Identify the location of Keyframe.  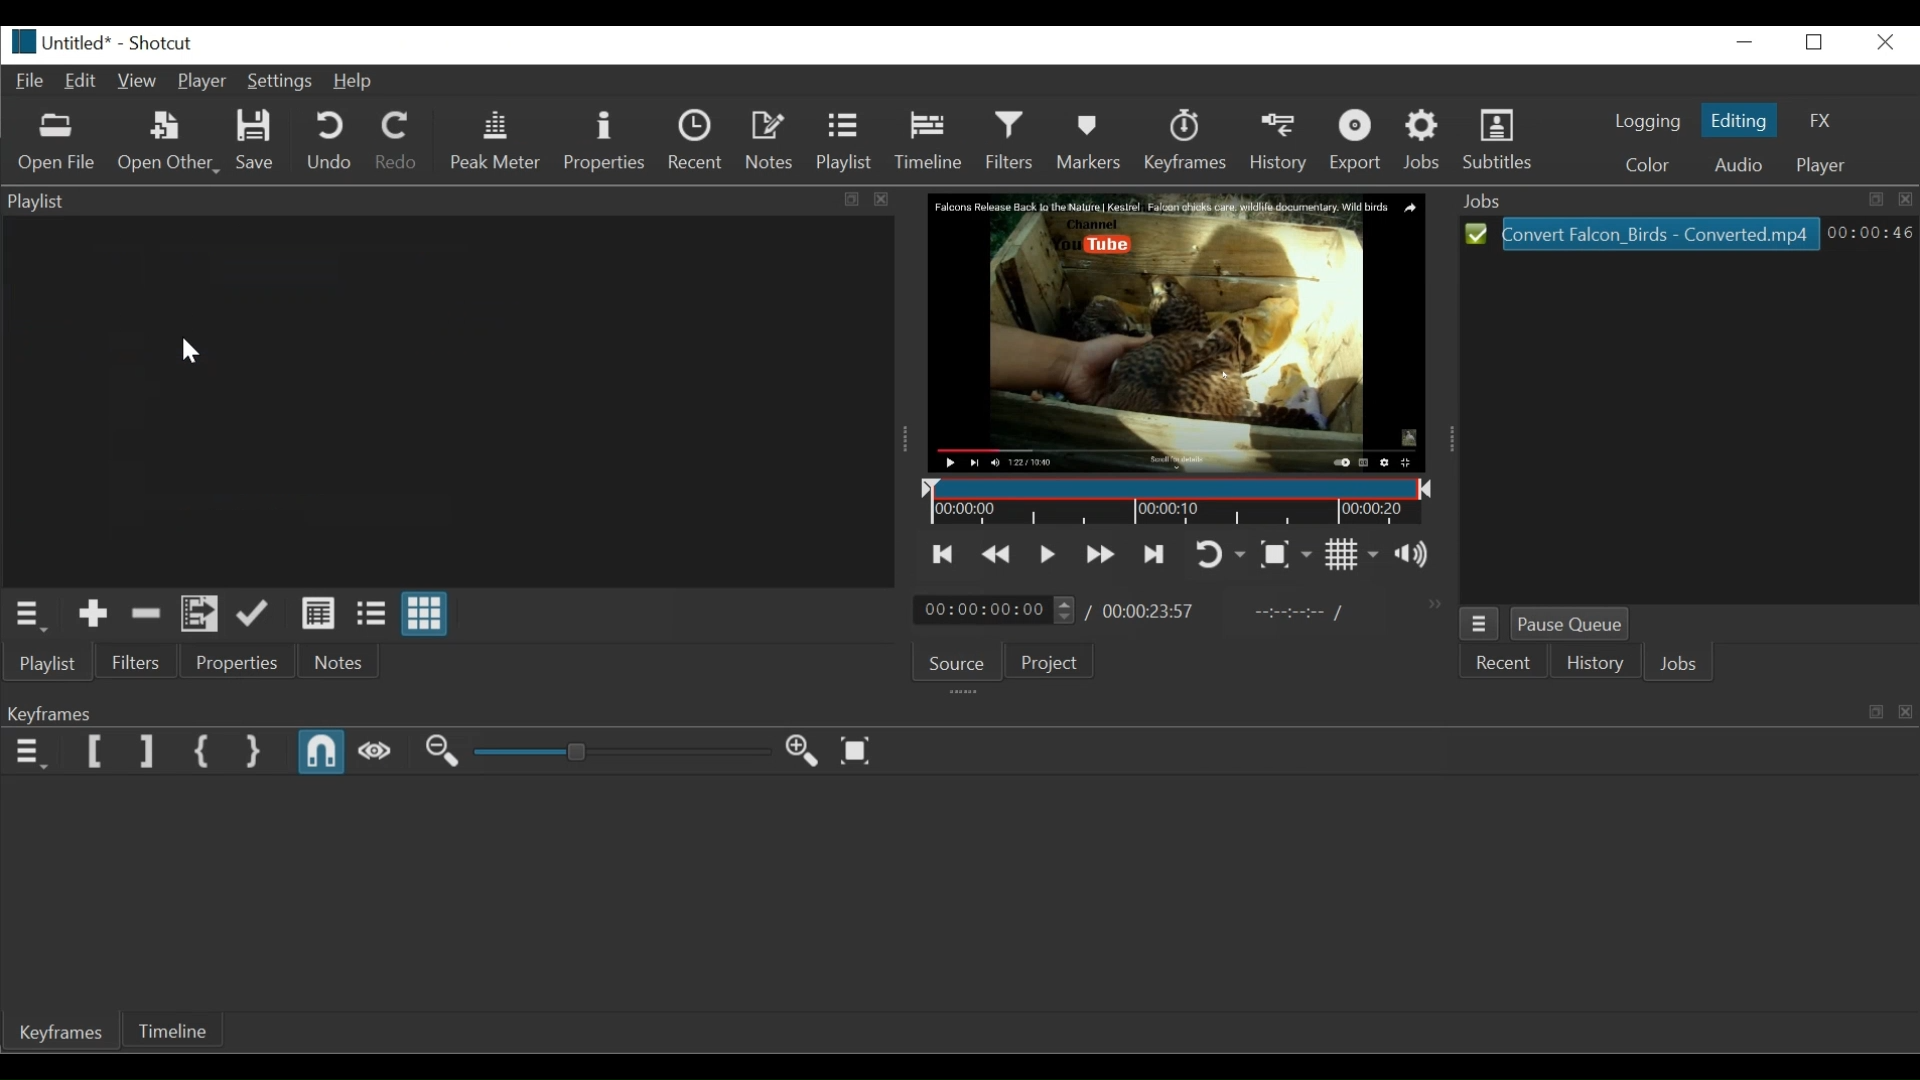
(63, 1036).